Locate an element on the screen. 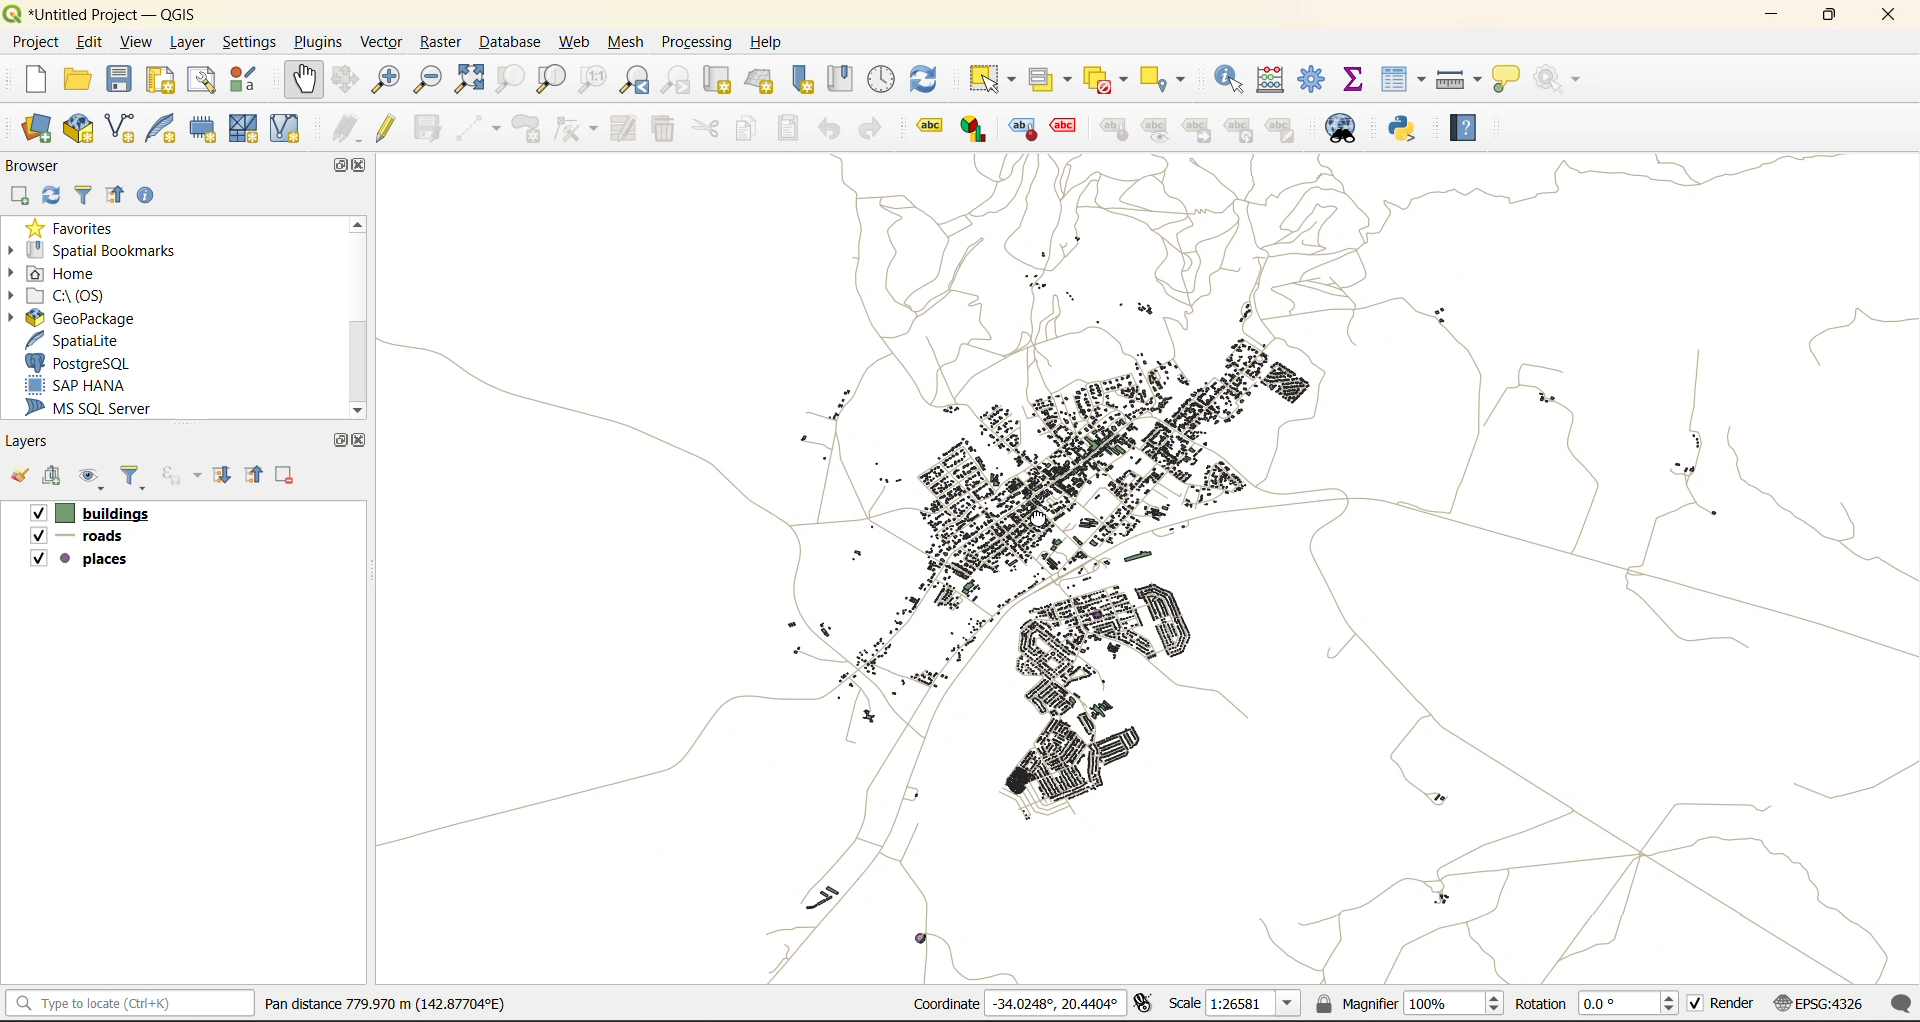  Preview is located at coordinates (1159, 130).